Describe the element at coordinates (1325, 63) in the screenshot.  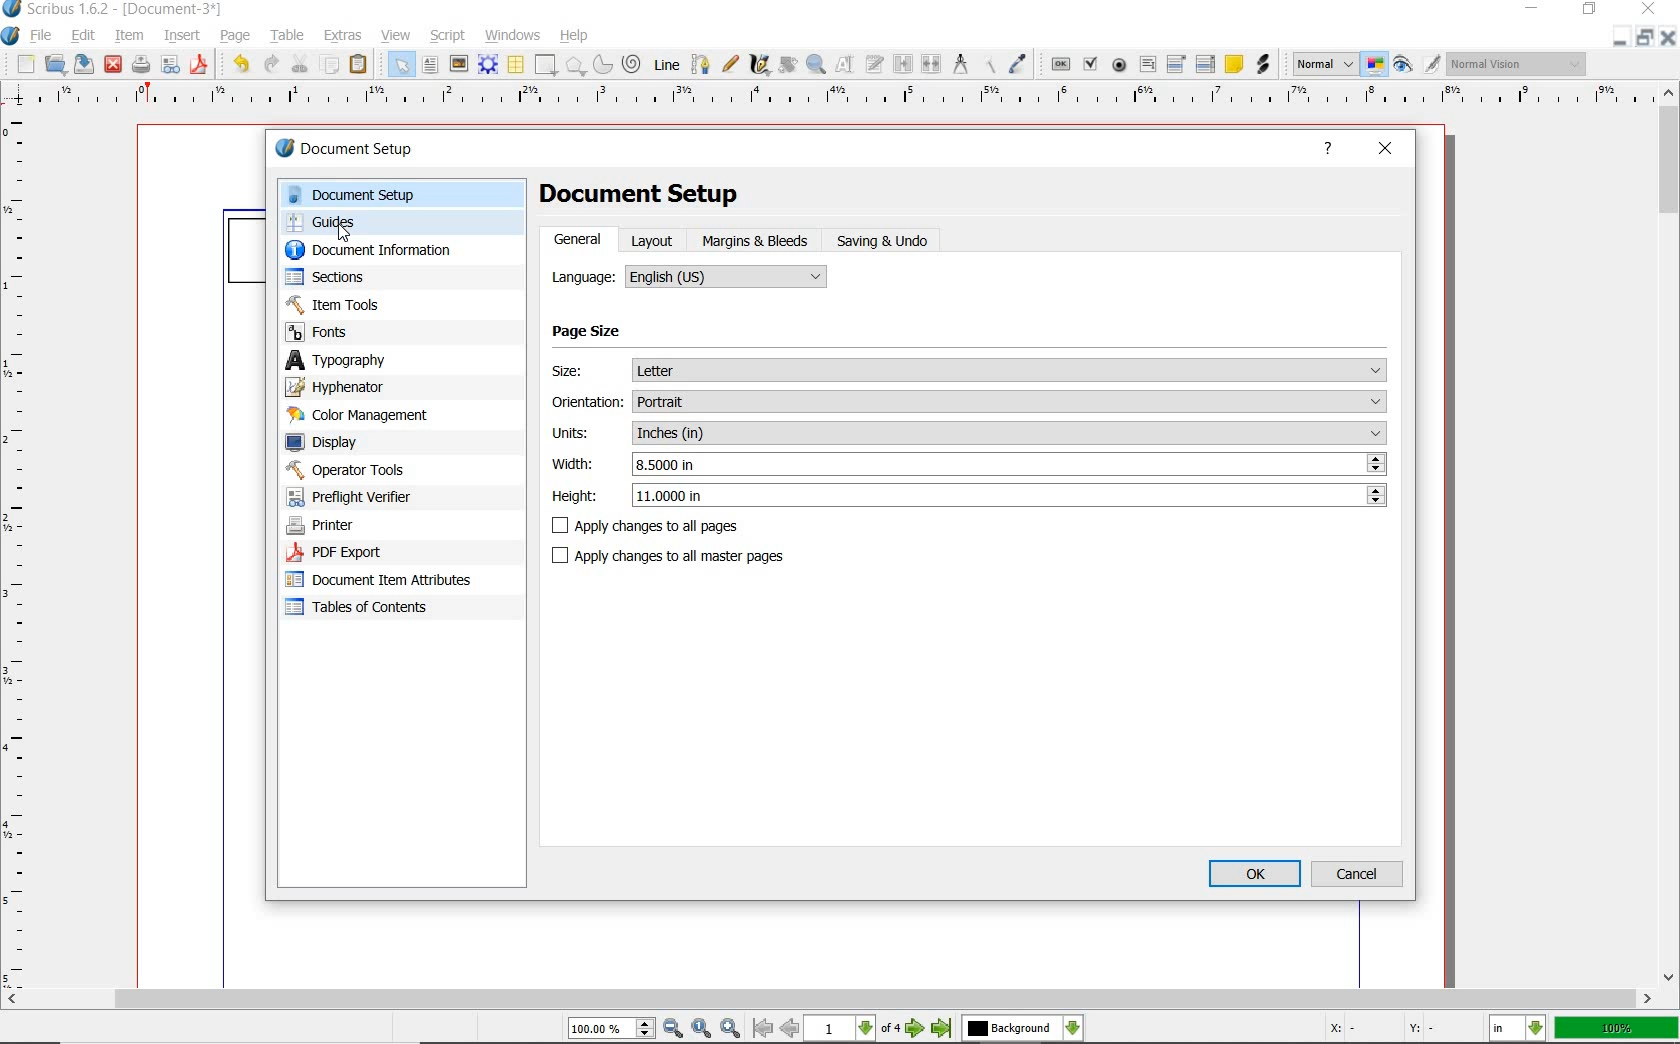
I see `select image preview mode` at that location.